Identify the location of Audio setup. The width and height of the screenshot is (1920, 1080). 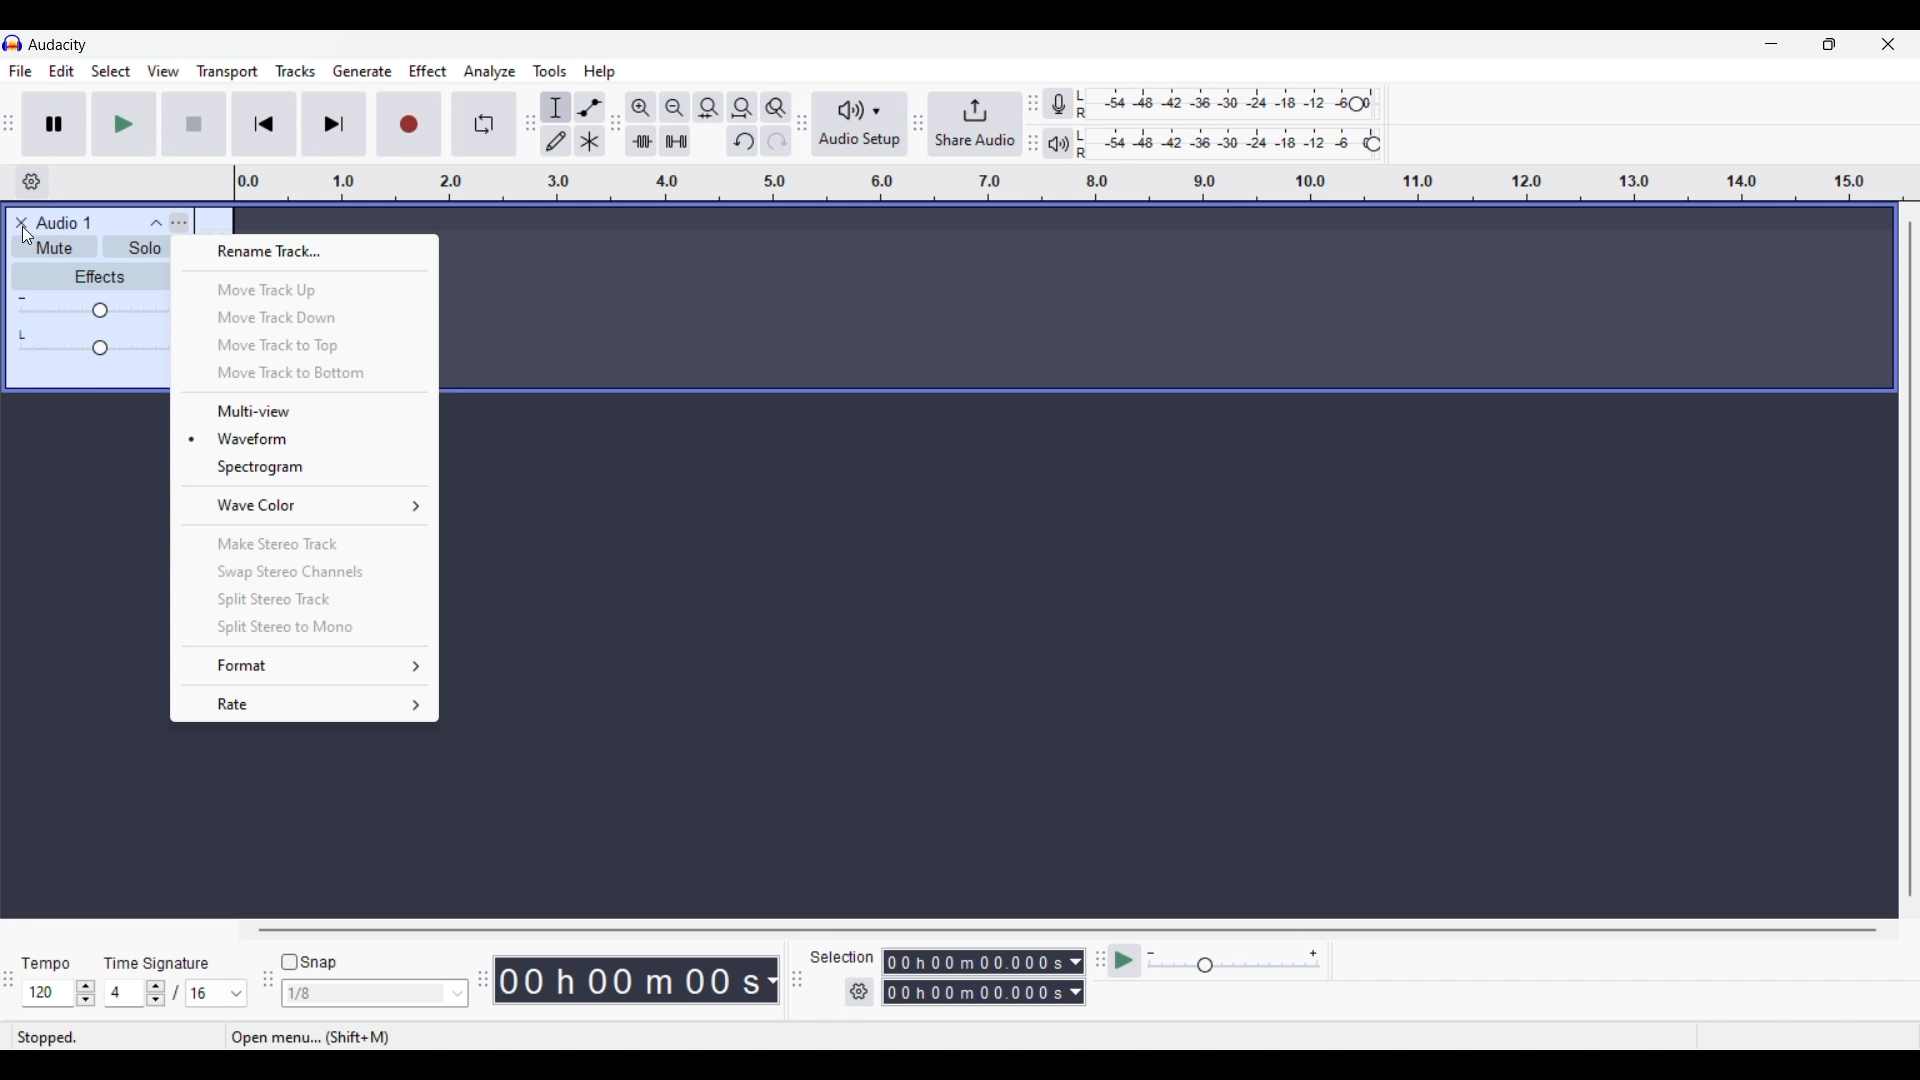
(860, 124).